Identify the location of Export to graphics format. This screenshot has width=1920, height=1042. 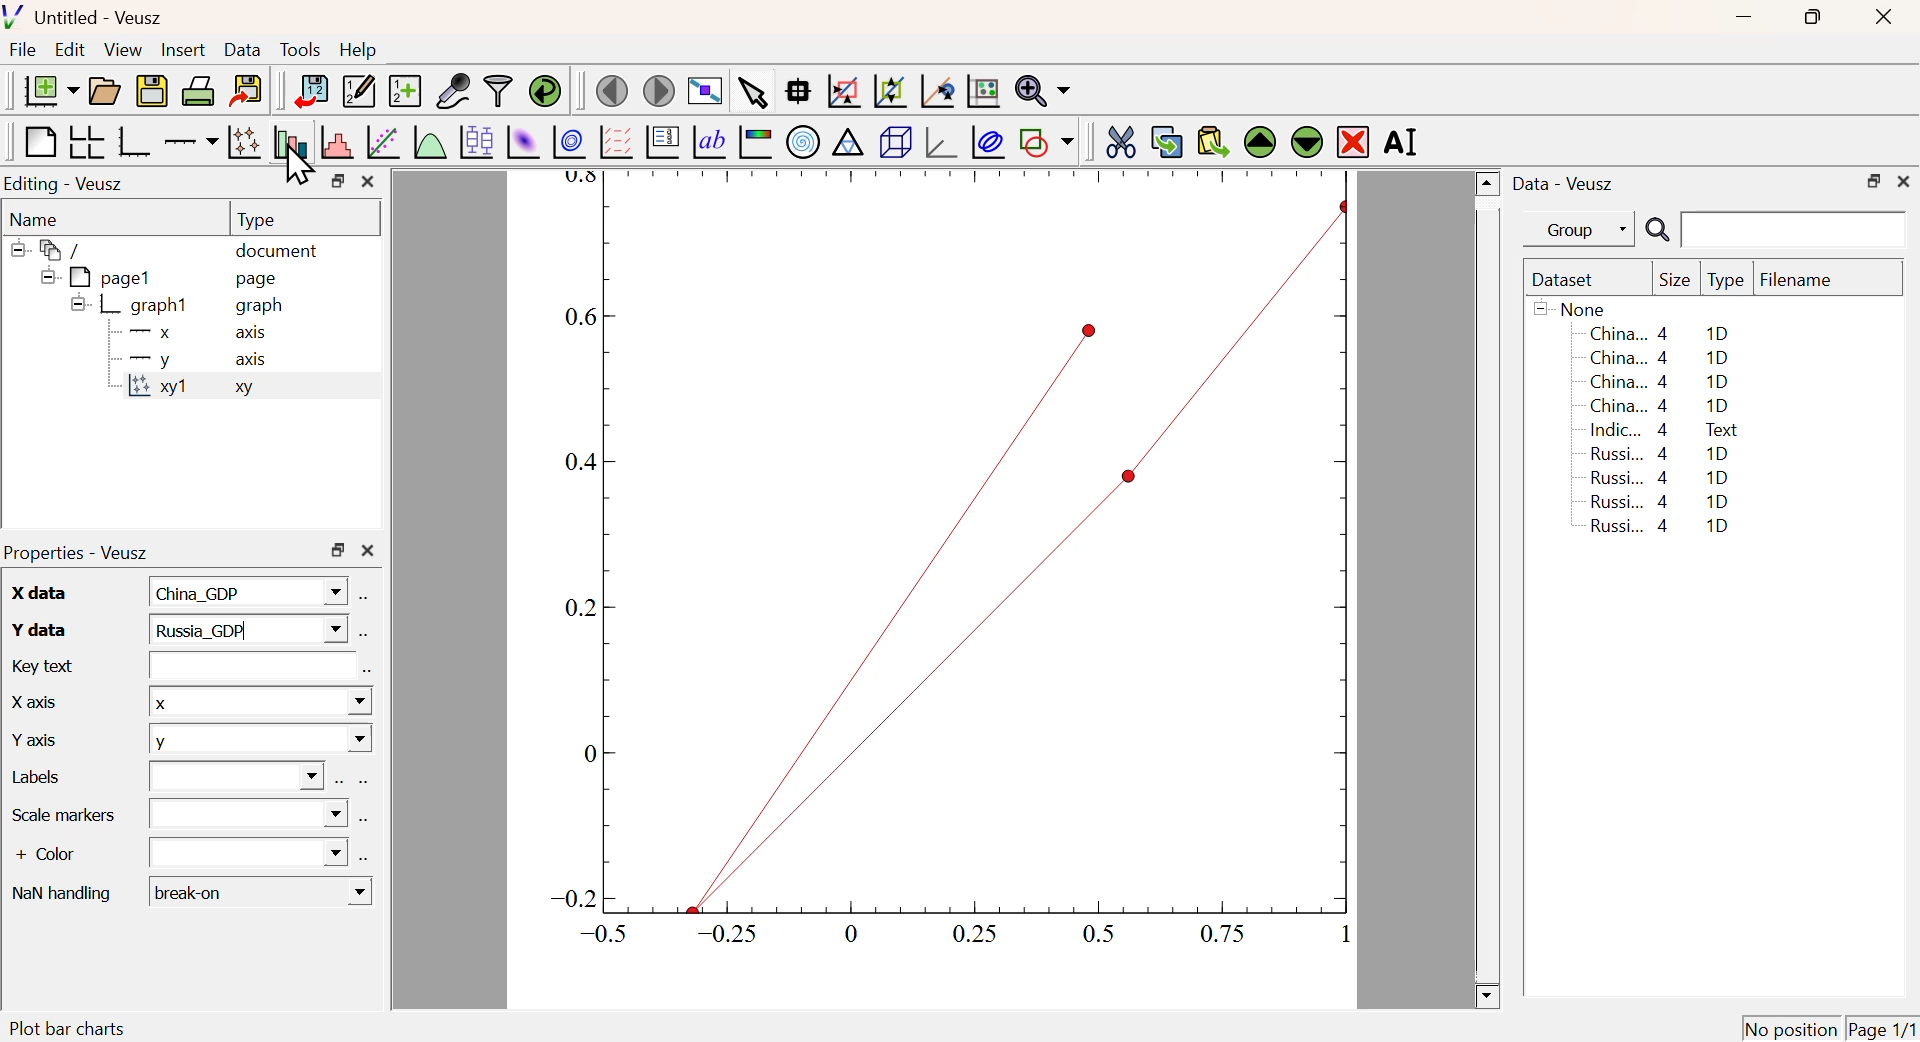
(247, 88).